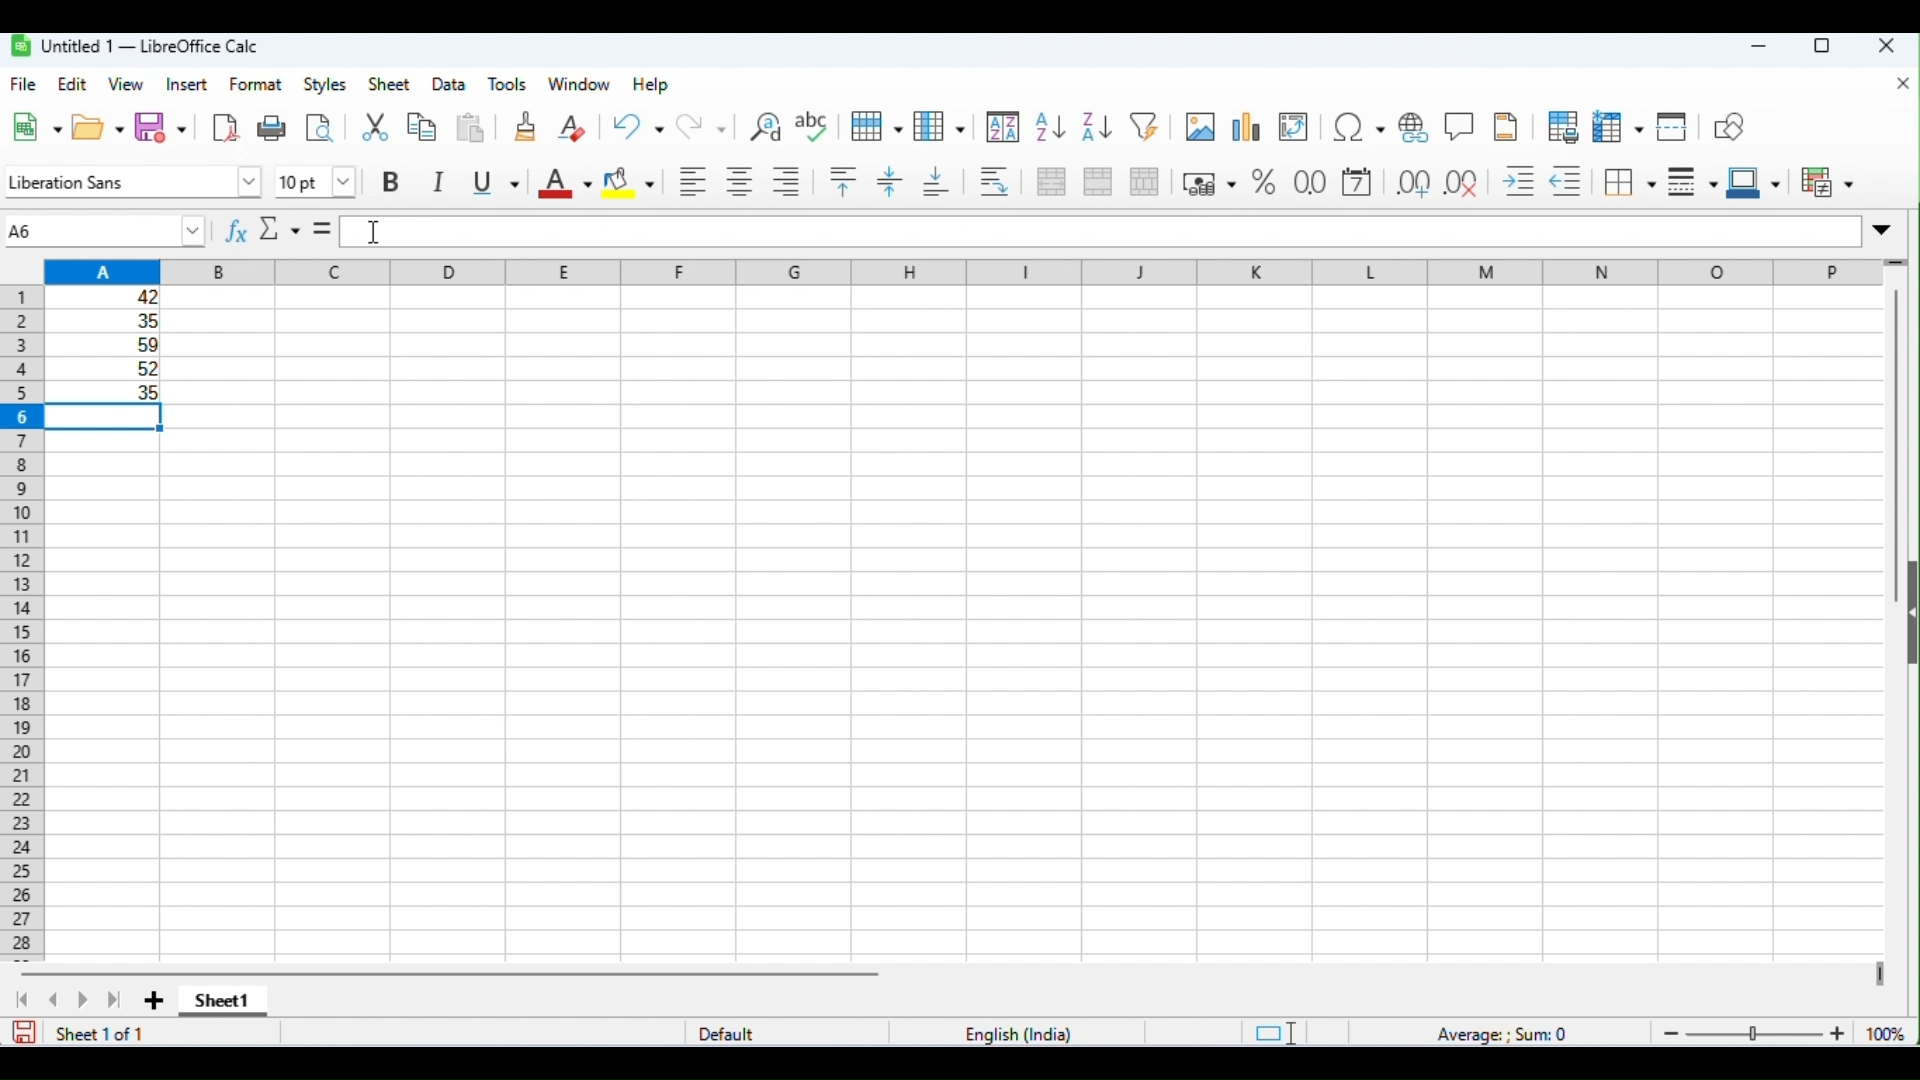  I want to click on conditional, so click(1825, 183).